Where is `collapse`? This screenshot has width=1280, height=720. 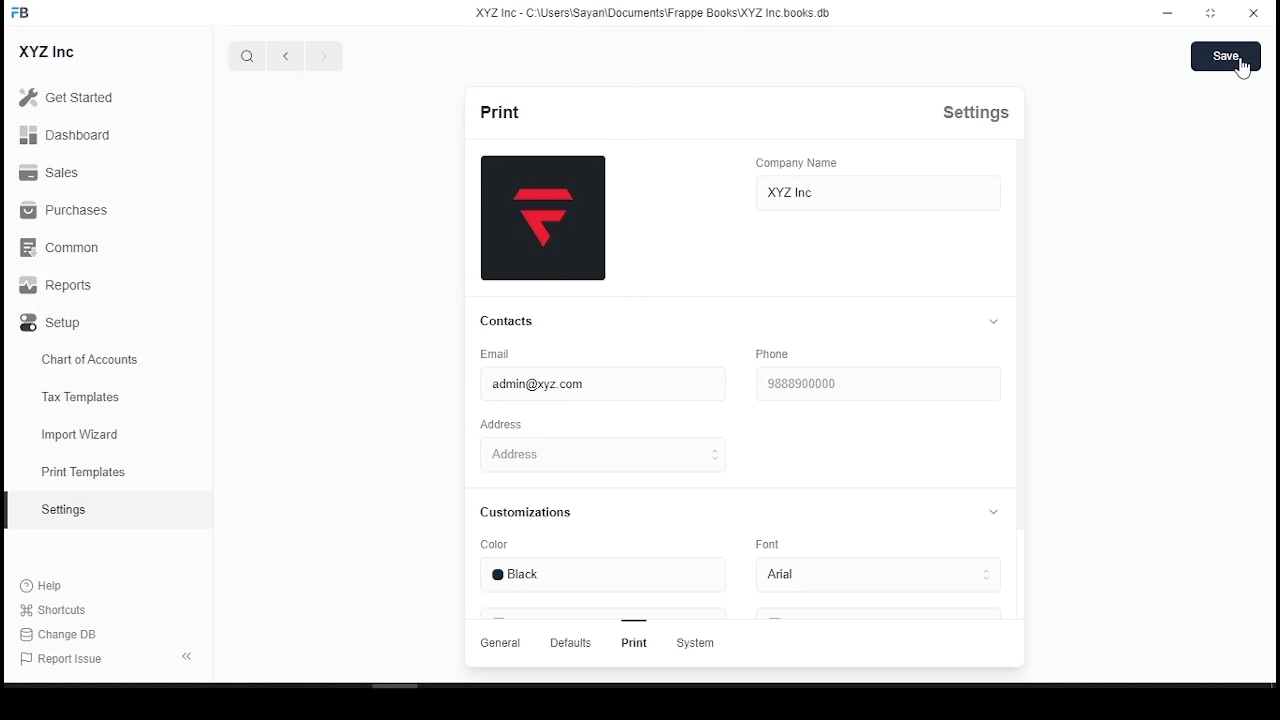
collapse is located at coordinates (993, 513).